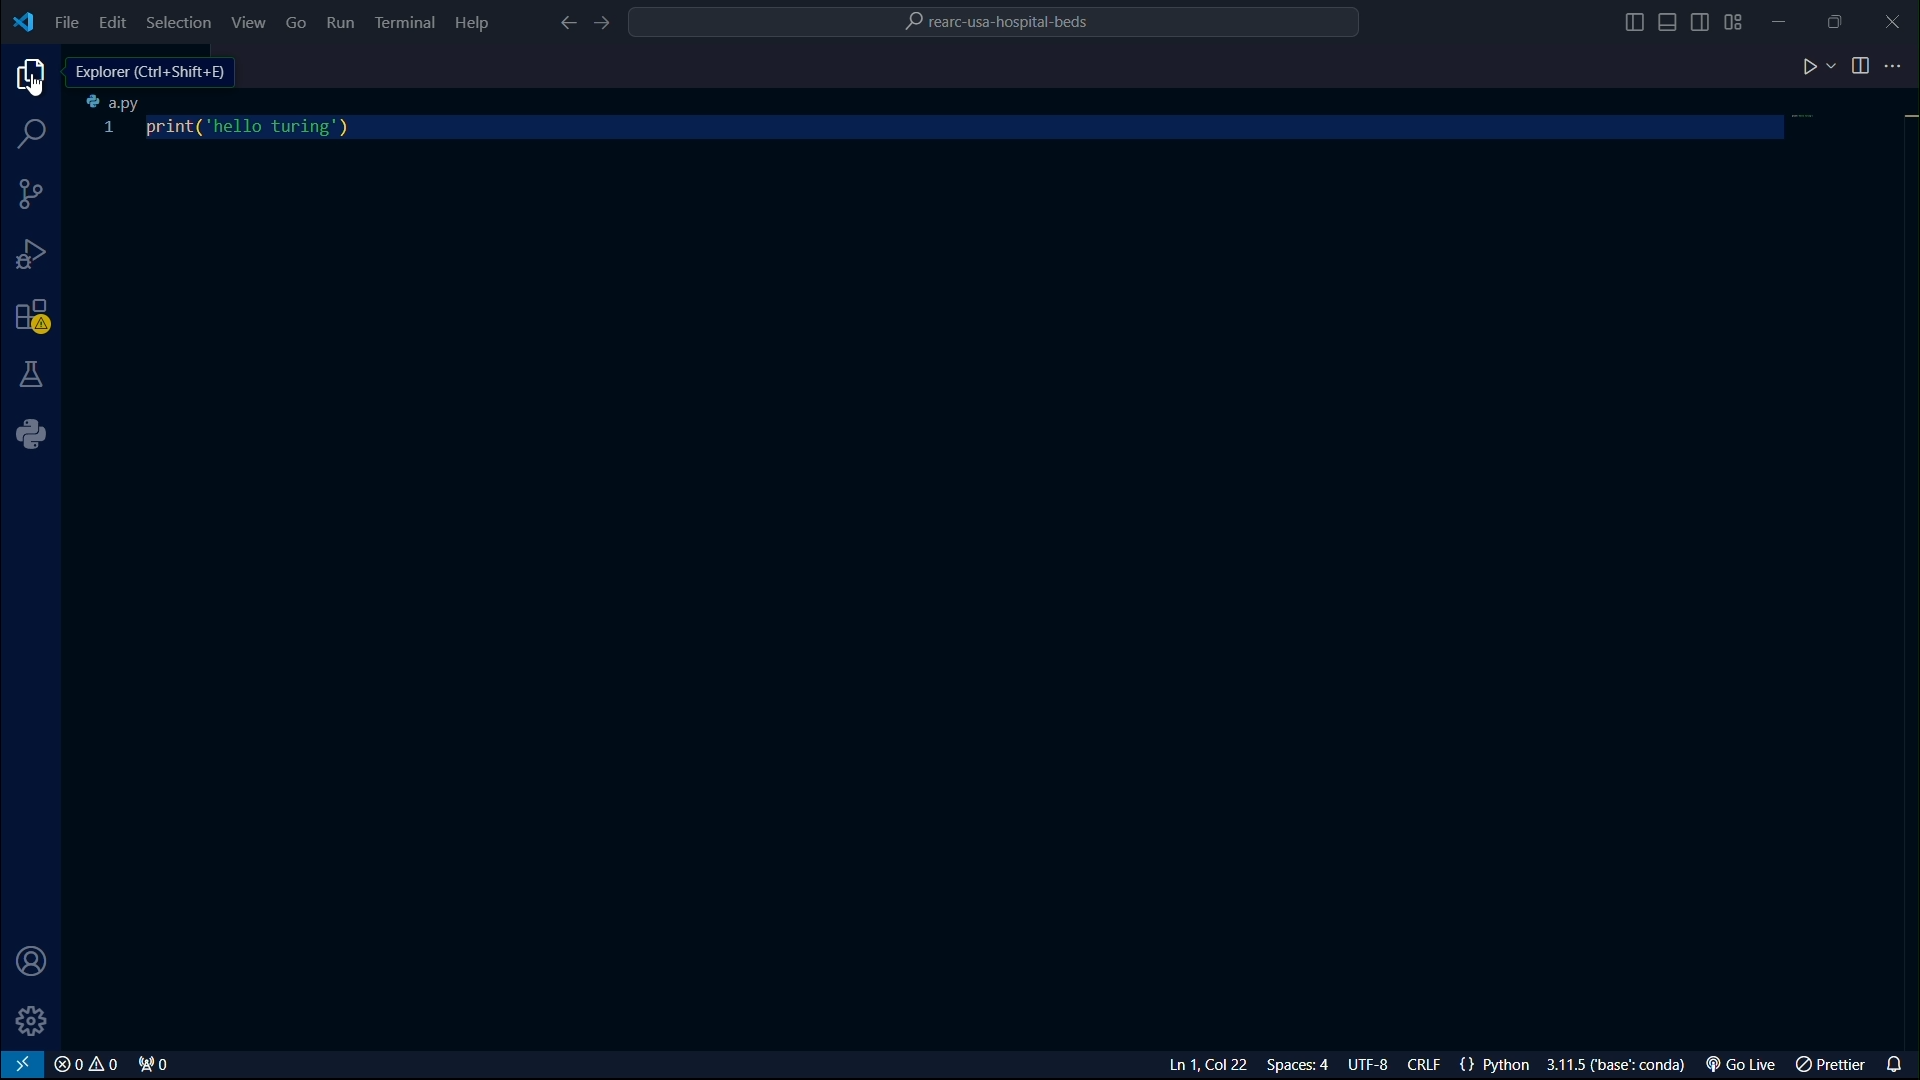 This screenshot has width=1920, height=1080. I want to click on change layout, so click(1741, 19).